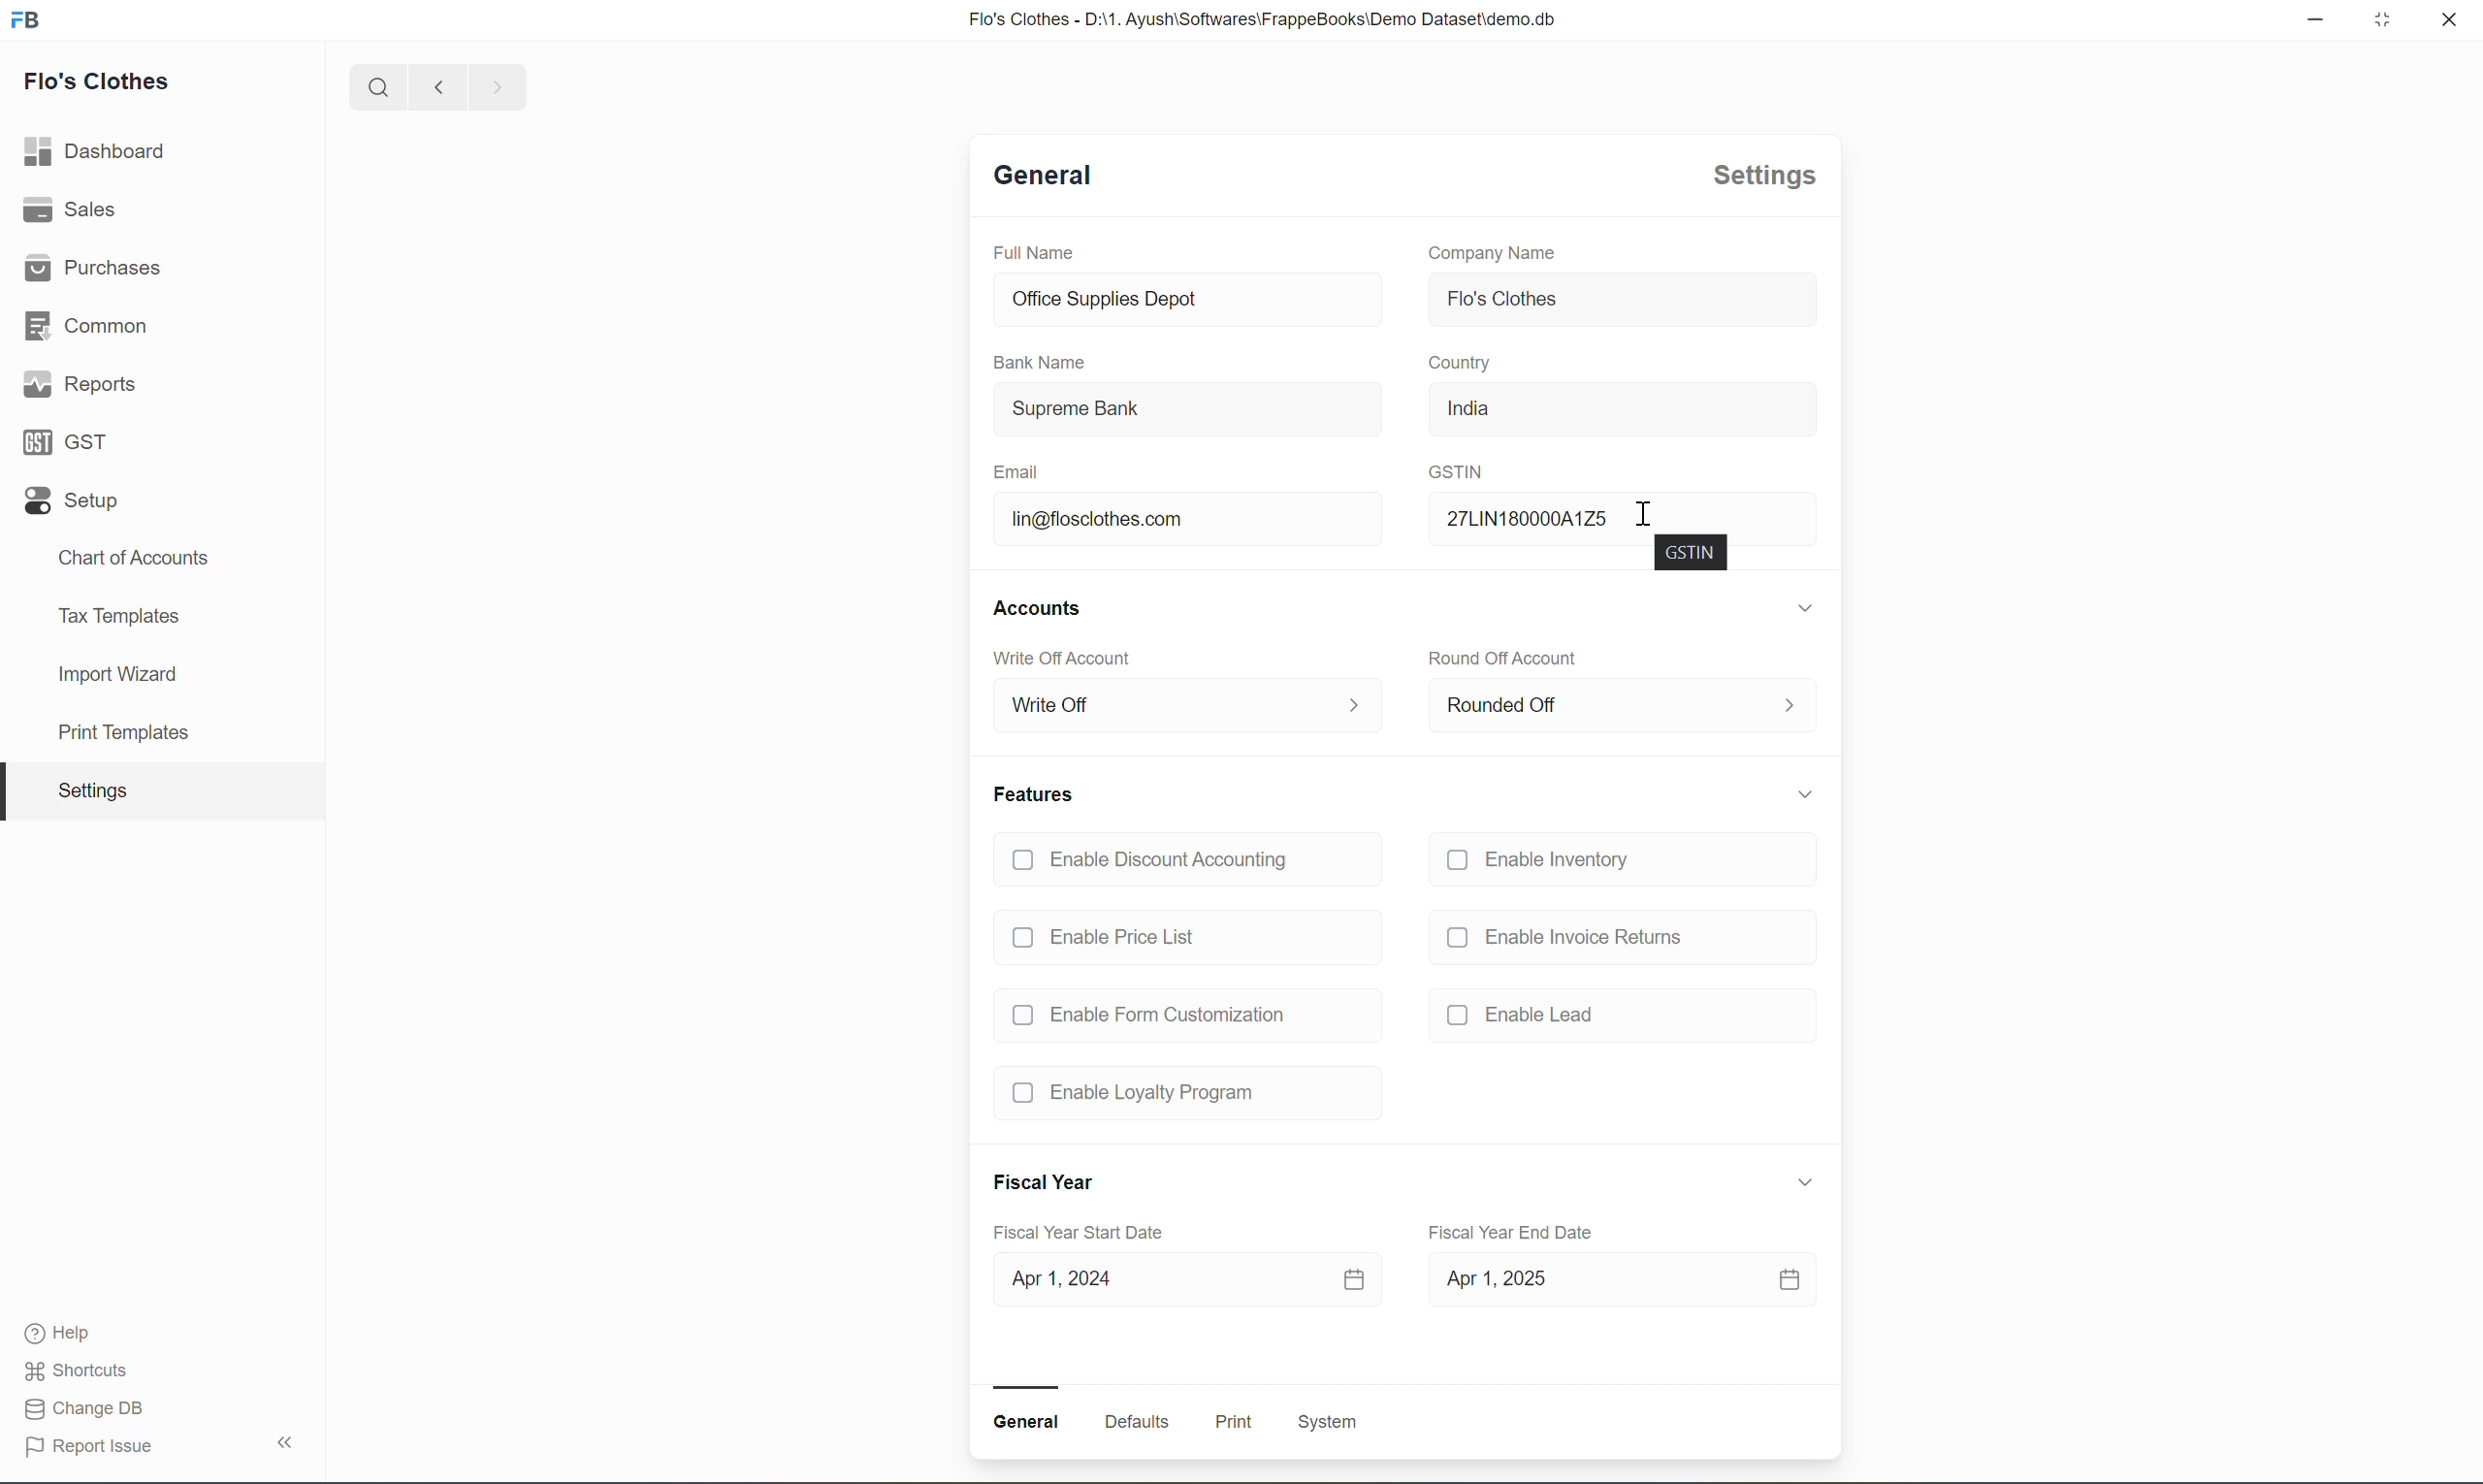  I want to click on Help, so click(67, 1333).